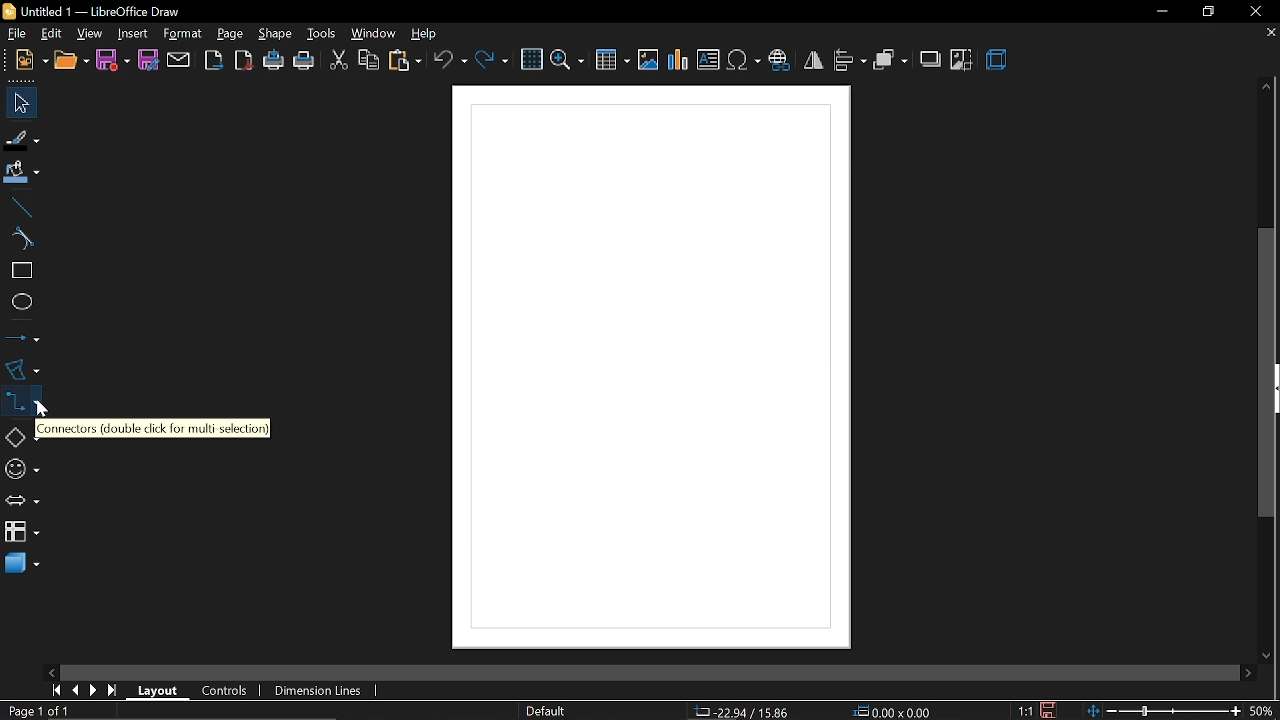  What do you see at coordinates (1206, 11) in the screenshot?
I see `restore down` at bounding box center [1206, 11].